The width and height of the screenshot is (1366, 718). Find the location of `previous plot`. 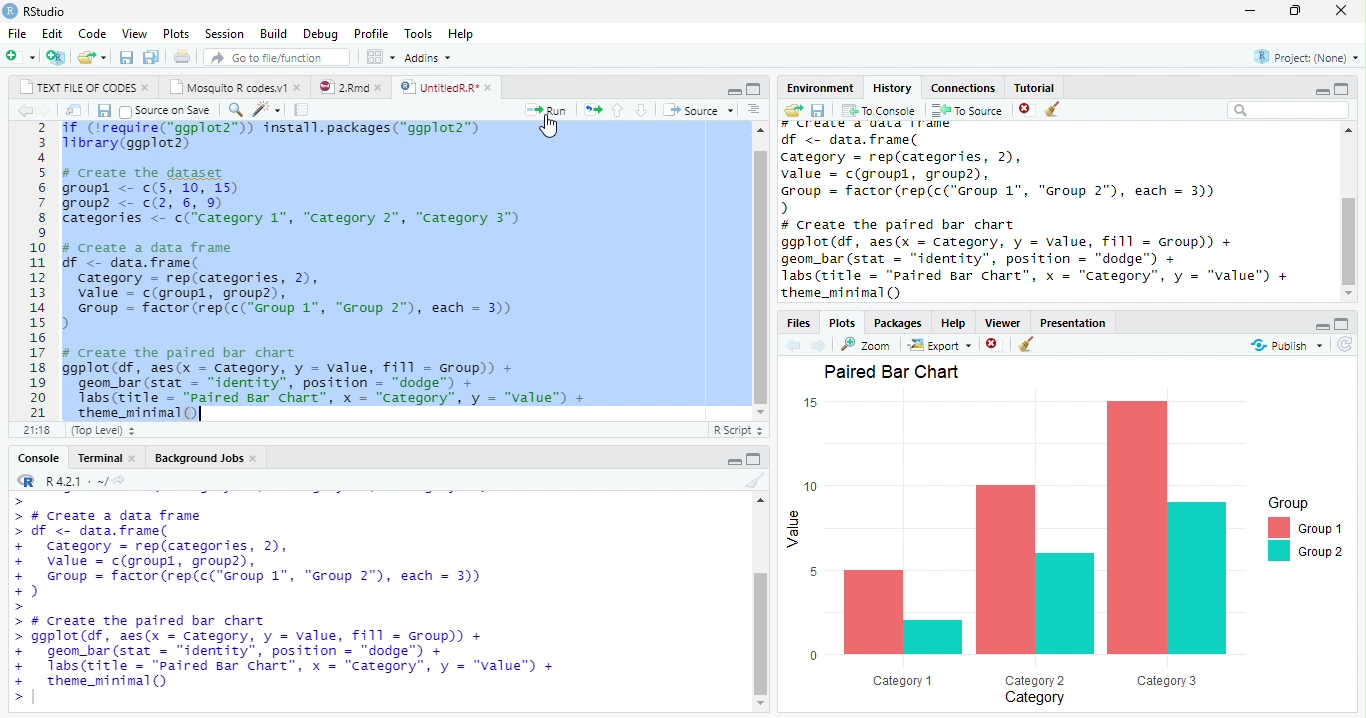

previous plot is located at coordinates (793, 346).